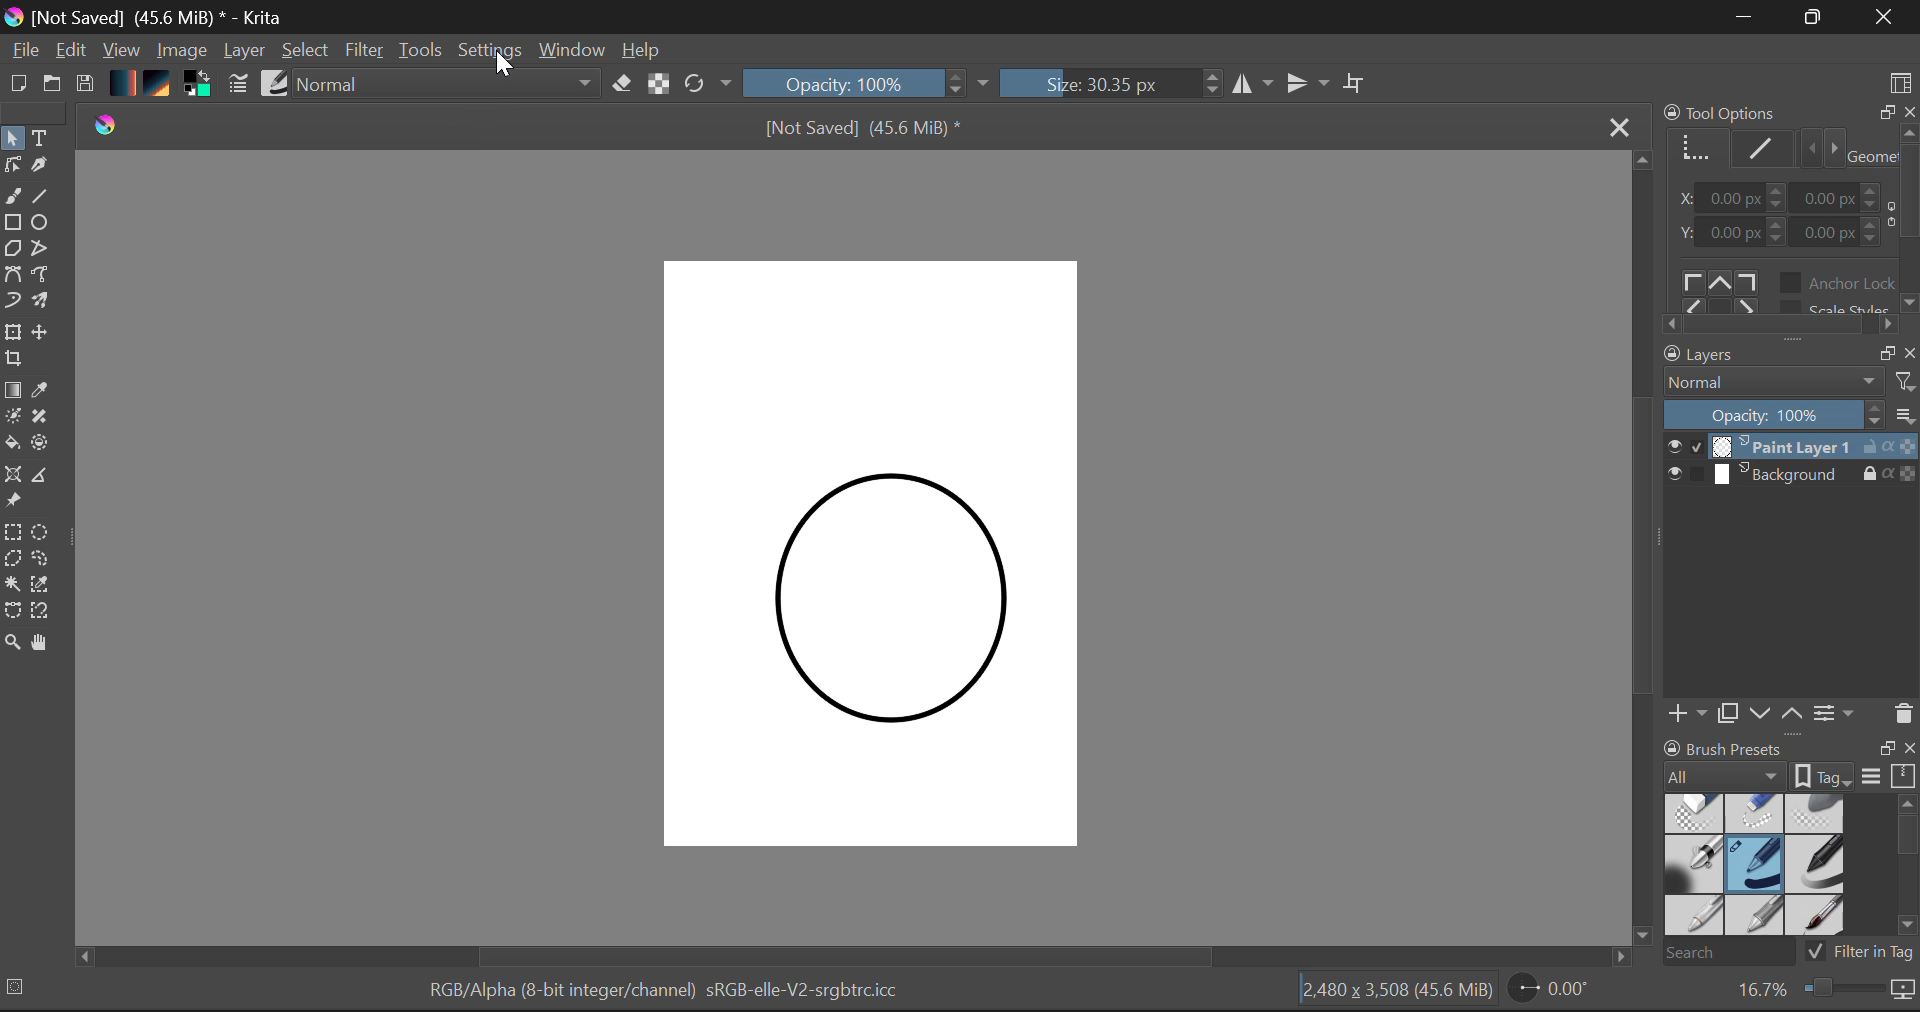  I want to click on Brush Presets, so click(275, 85).